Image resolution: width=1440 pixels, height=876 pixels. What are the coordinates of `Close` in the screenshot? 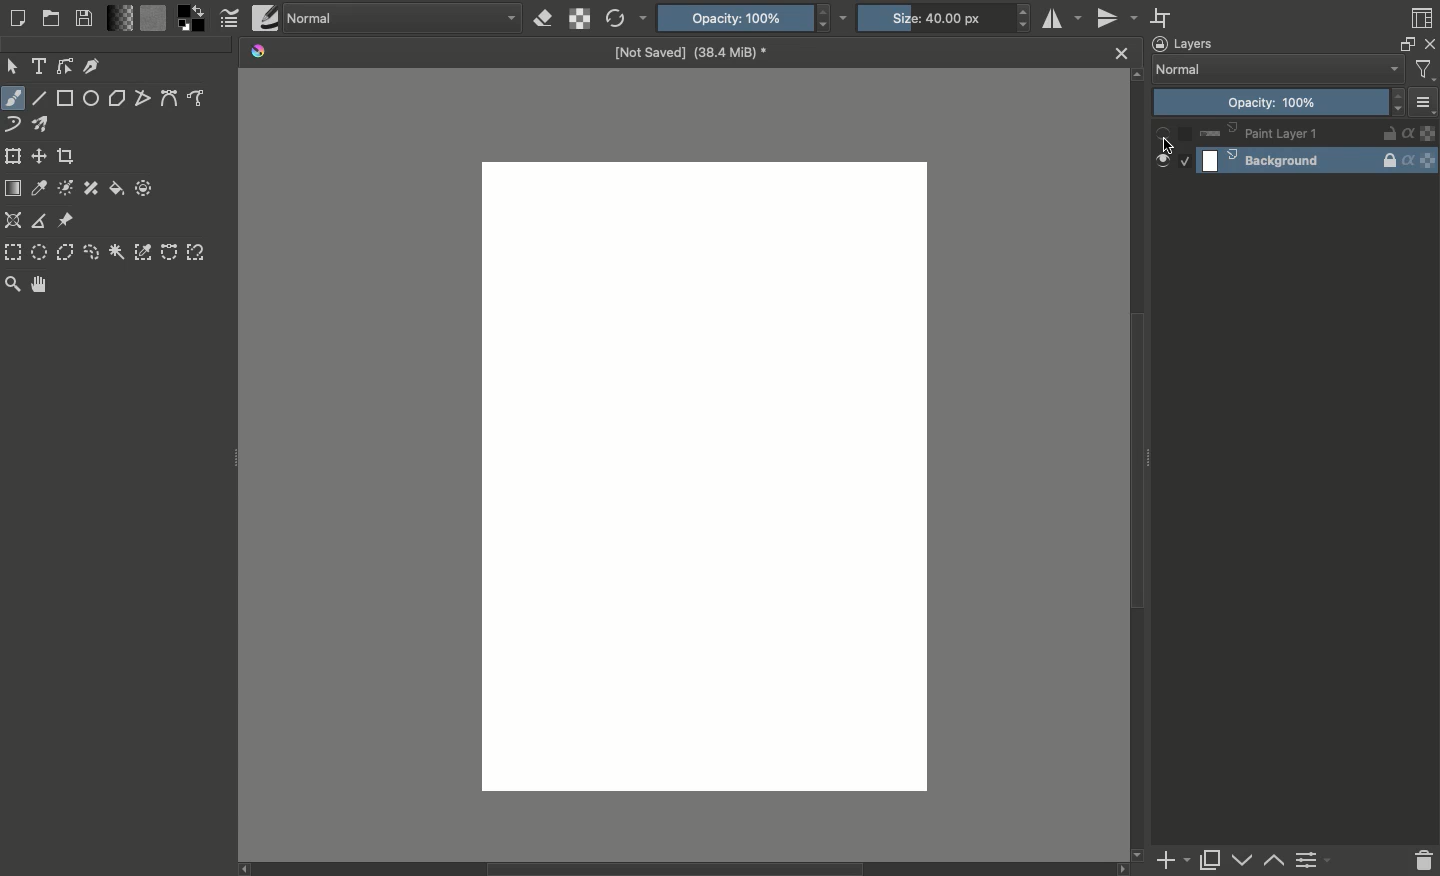 It's located at (1430, 48).